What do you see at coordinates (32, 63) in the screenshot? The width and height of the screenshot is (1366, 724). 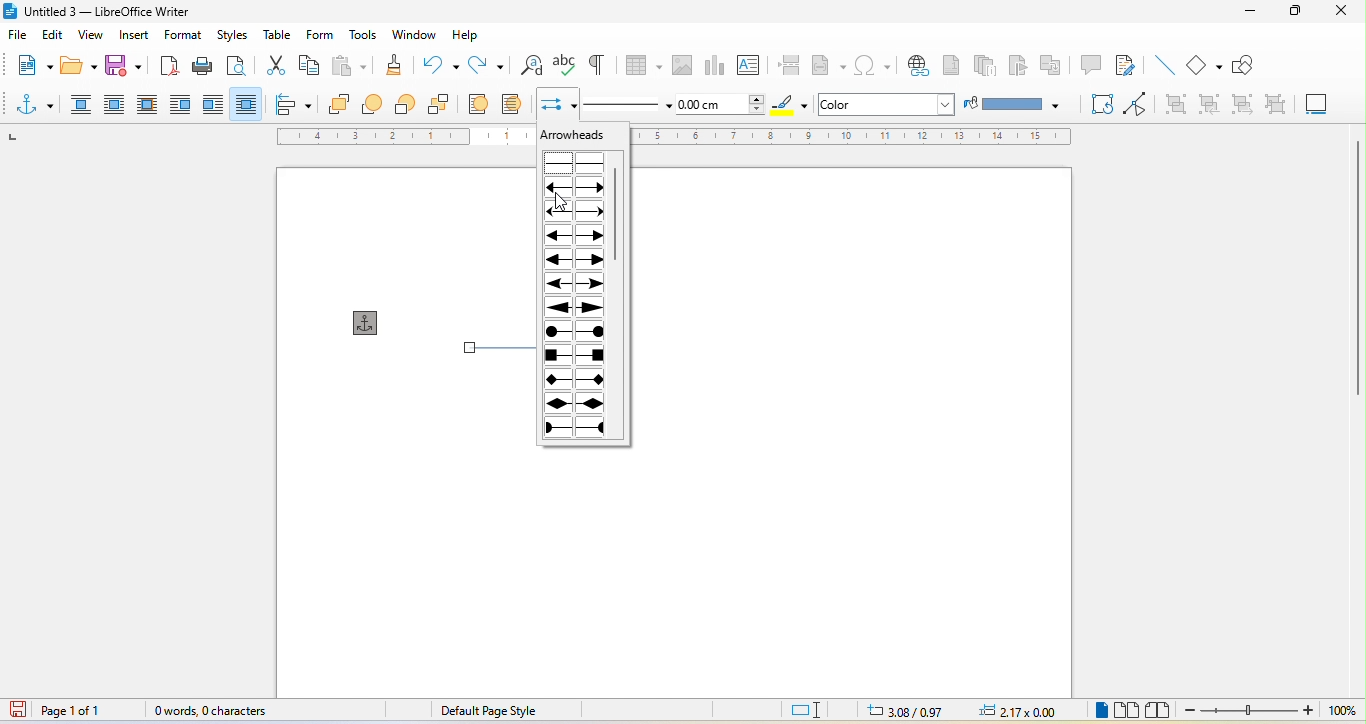 I see `new` at bounding box center [32, 63].